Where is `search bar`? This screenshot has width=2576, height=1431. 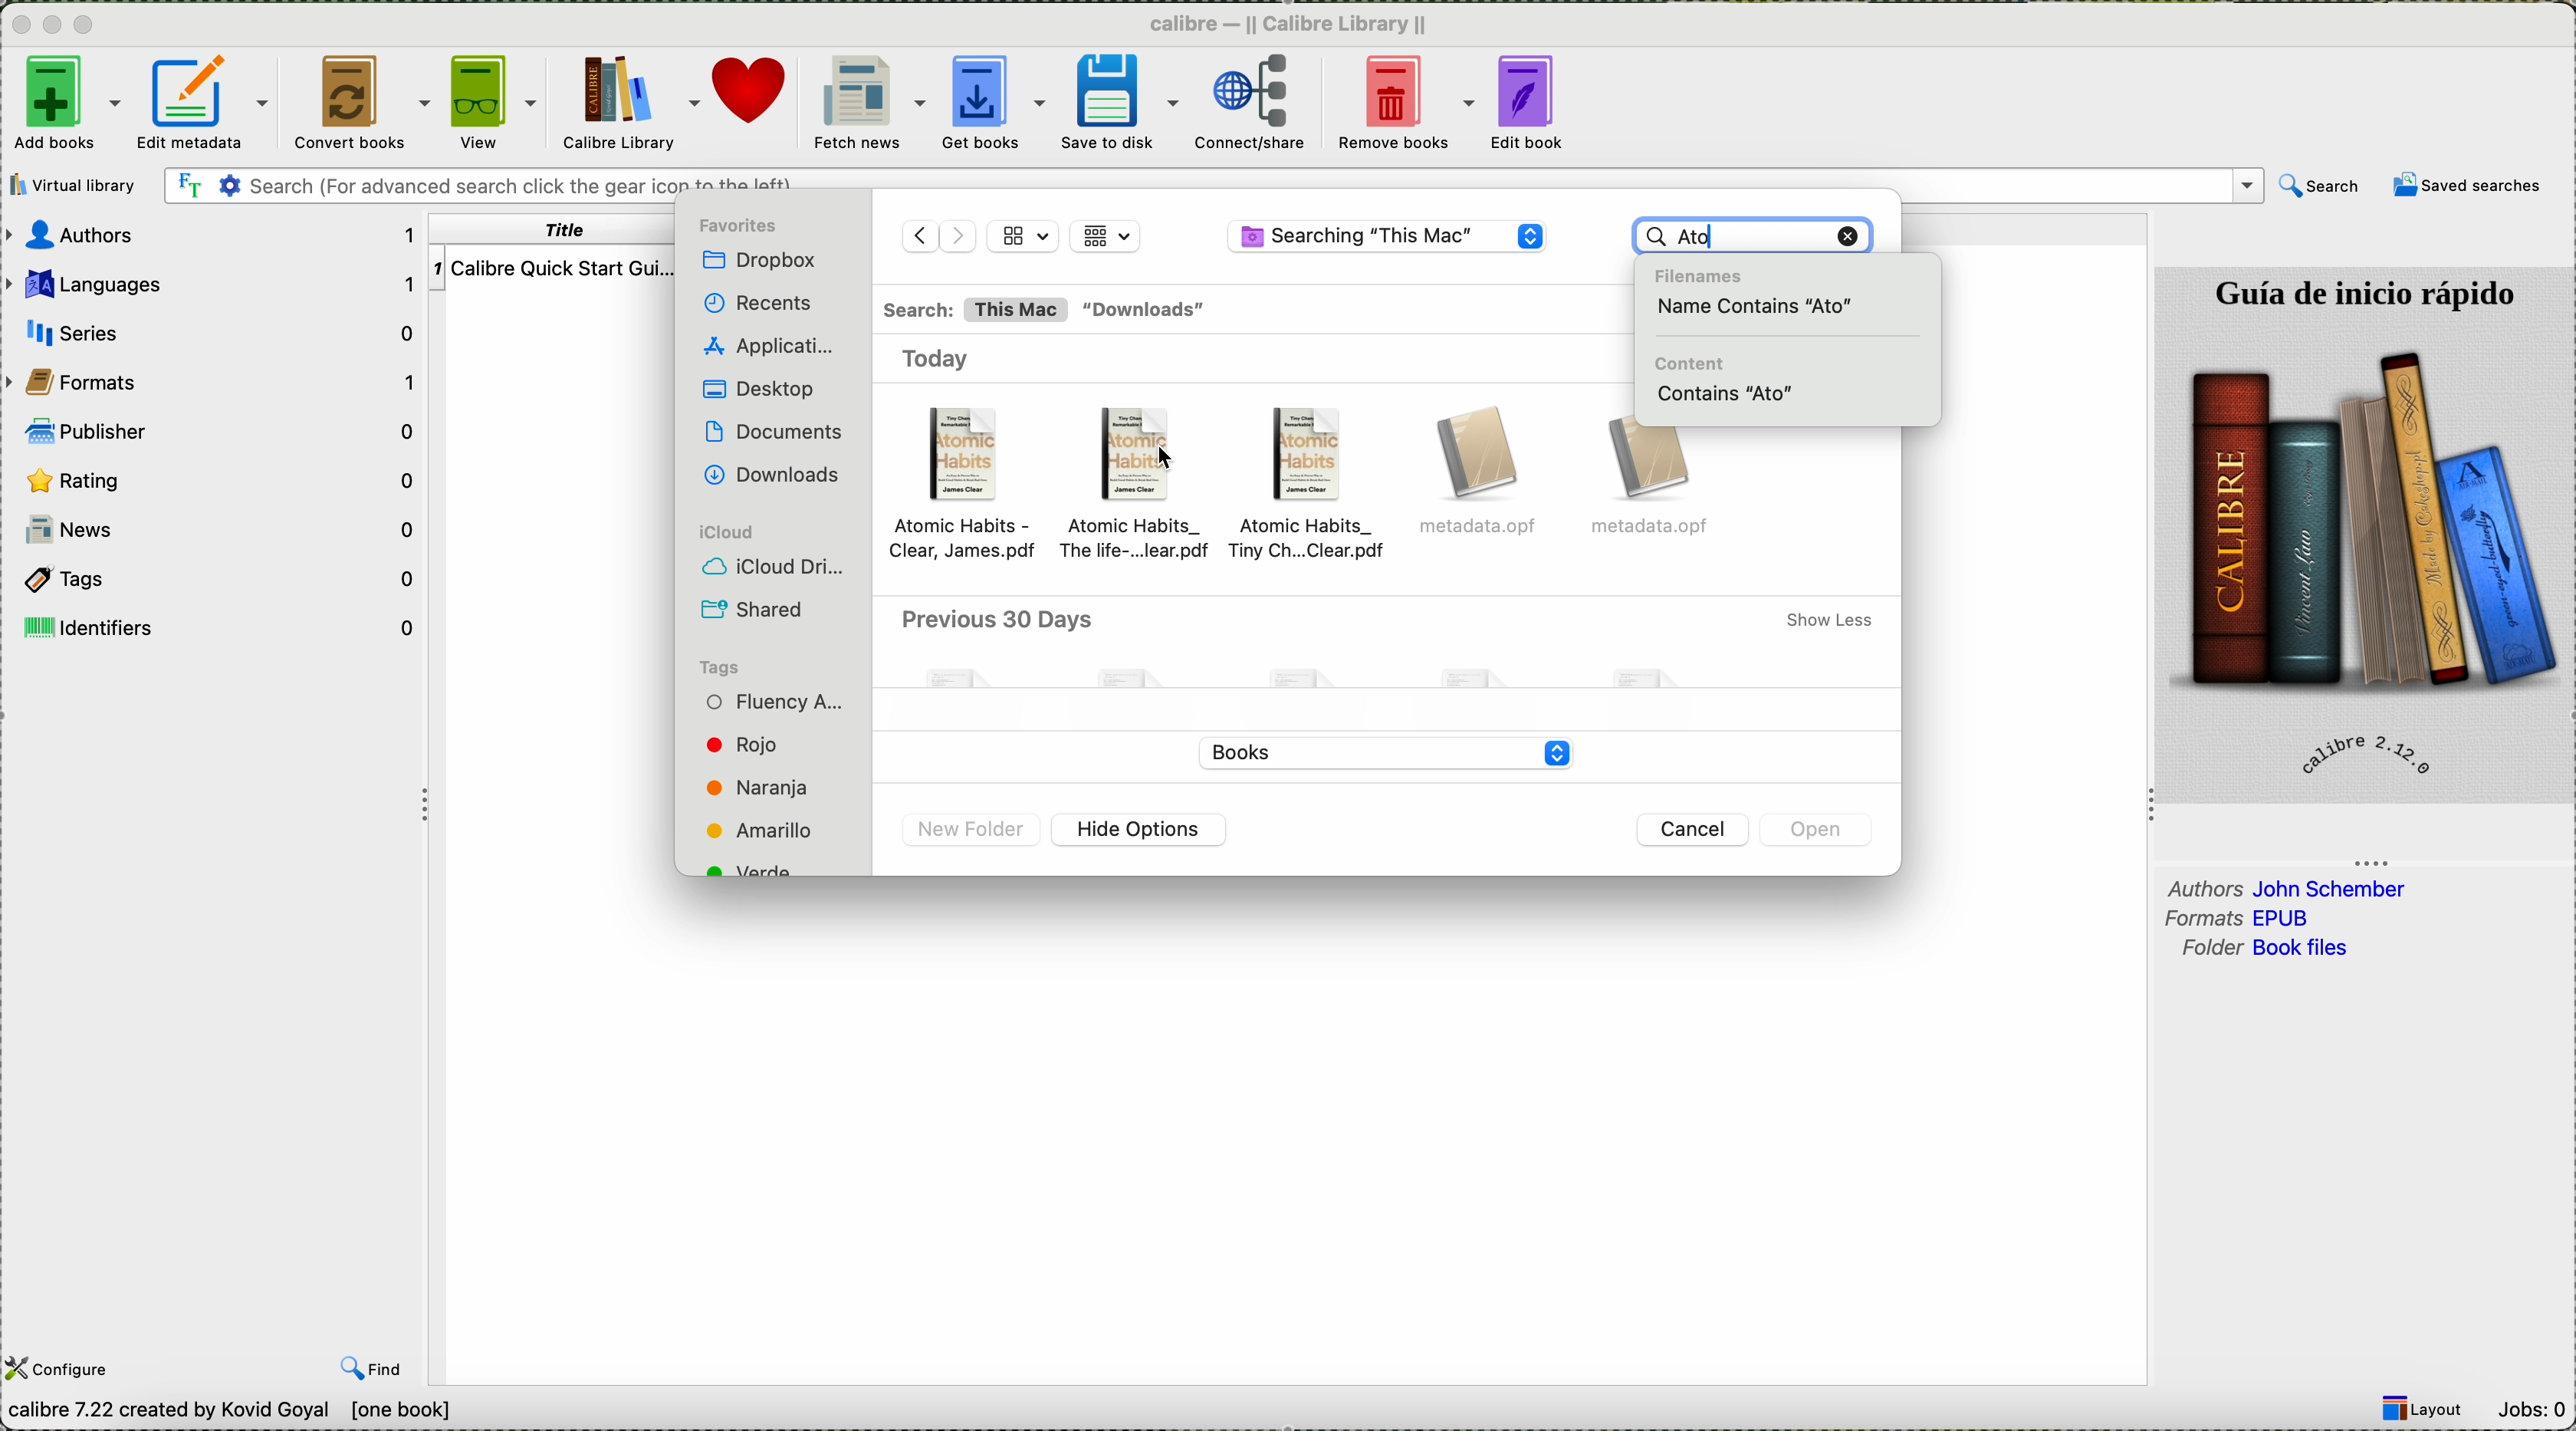 search bar is located at coordinates (1212, 184).